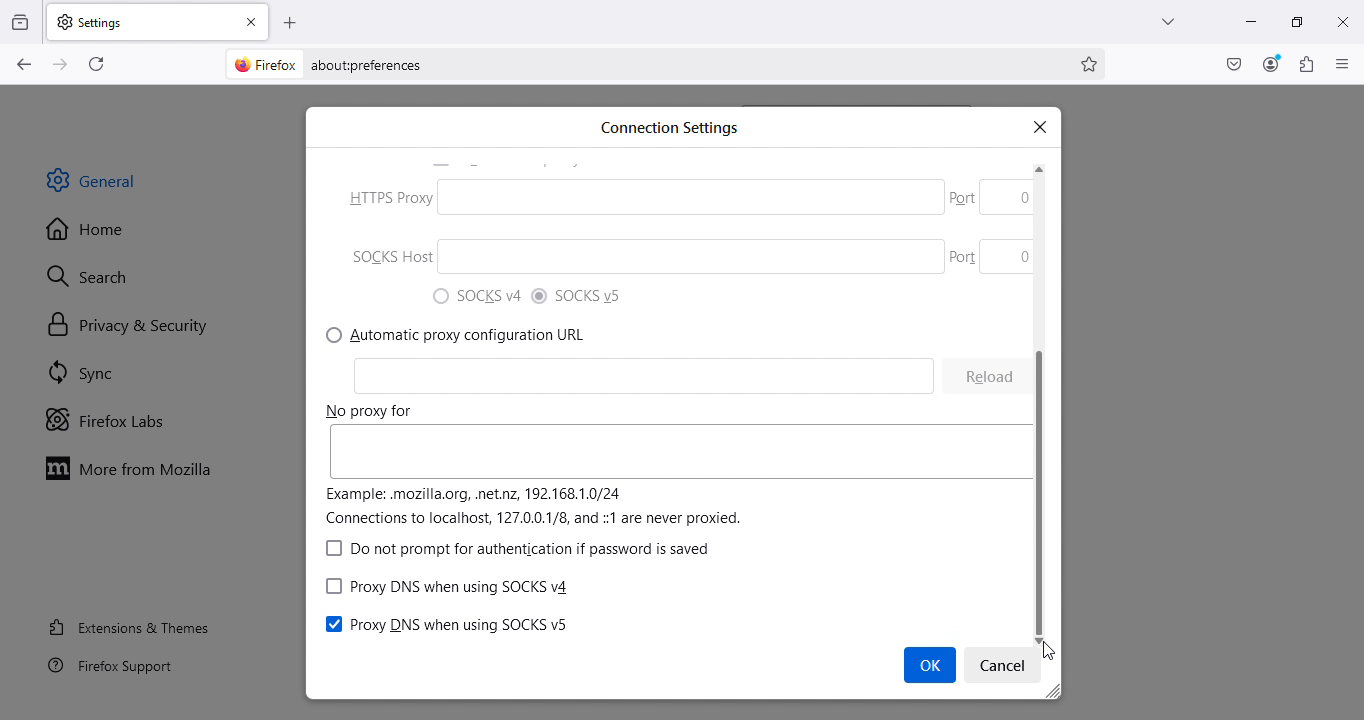  I want to click on Account, so click(1271, 64).